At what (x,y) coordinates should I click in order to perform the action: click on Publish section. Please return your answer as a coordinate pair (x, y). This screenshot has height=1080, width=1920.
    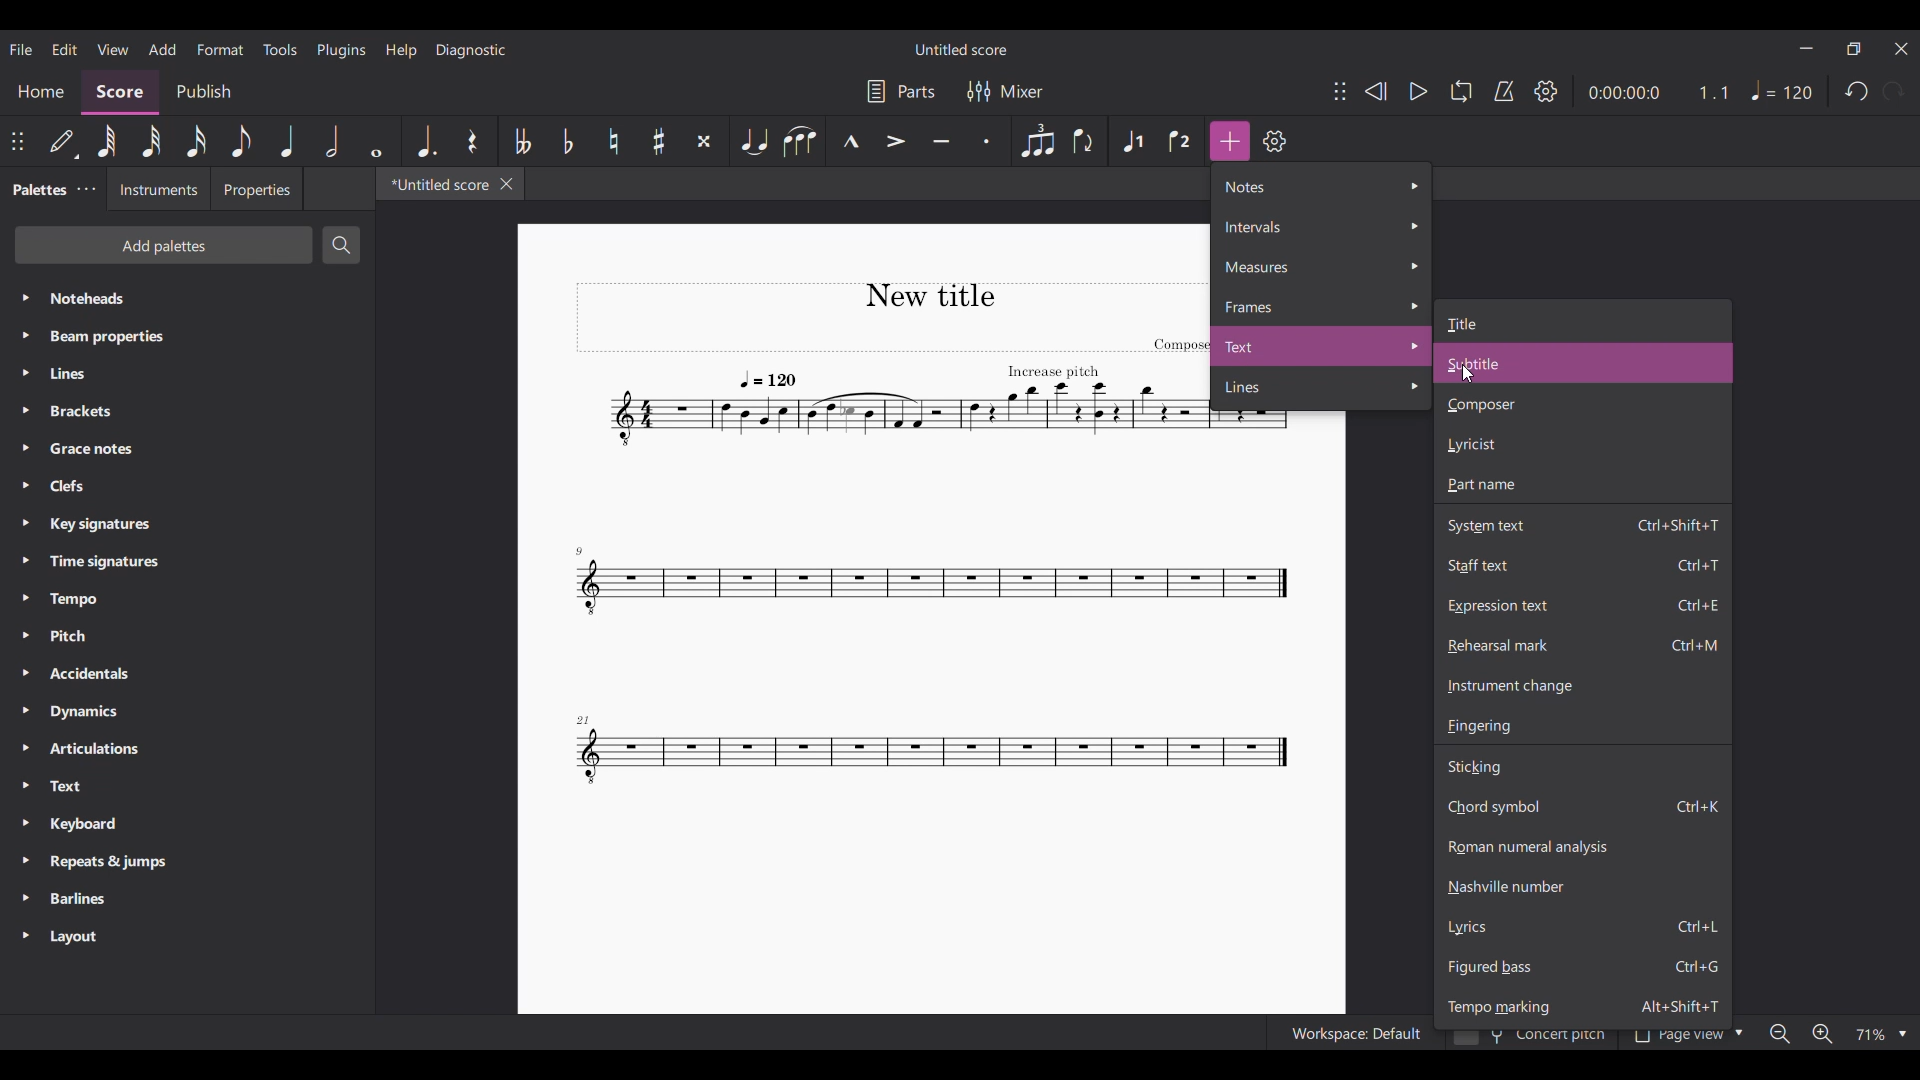
    Looking at the image, I should click on (204, 92).